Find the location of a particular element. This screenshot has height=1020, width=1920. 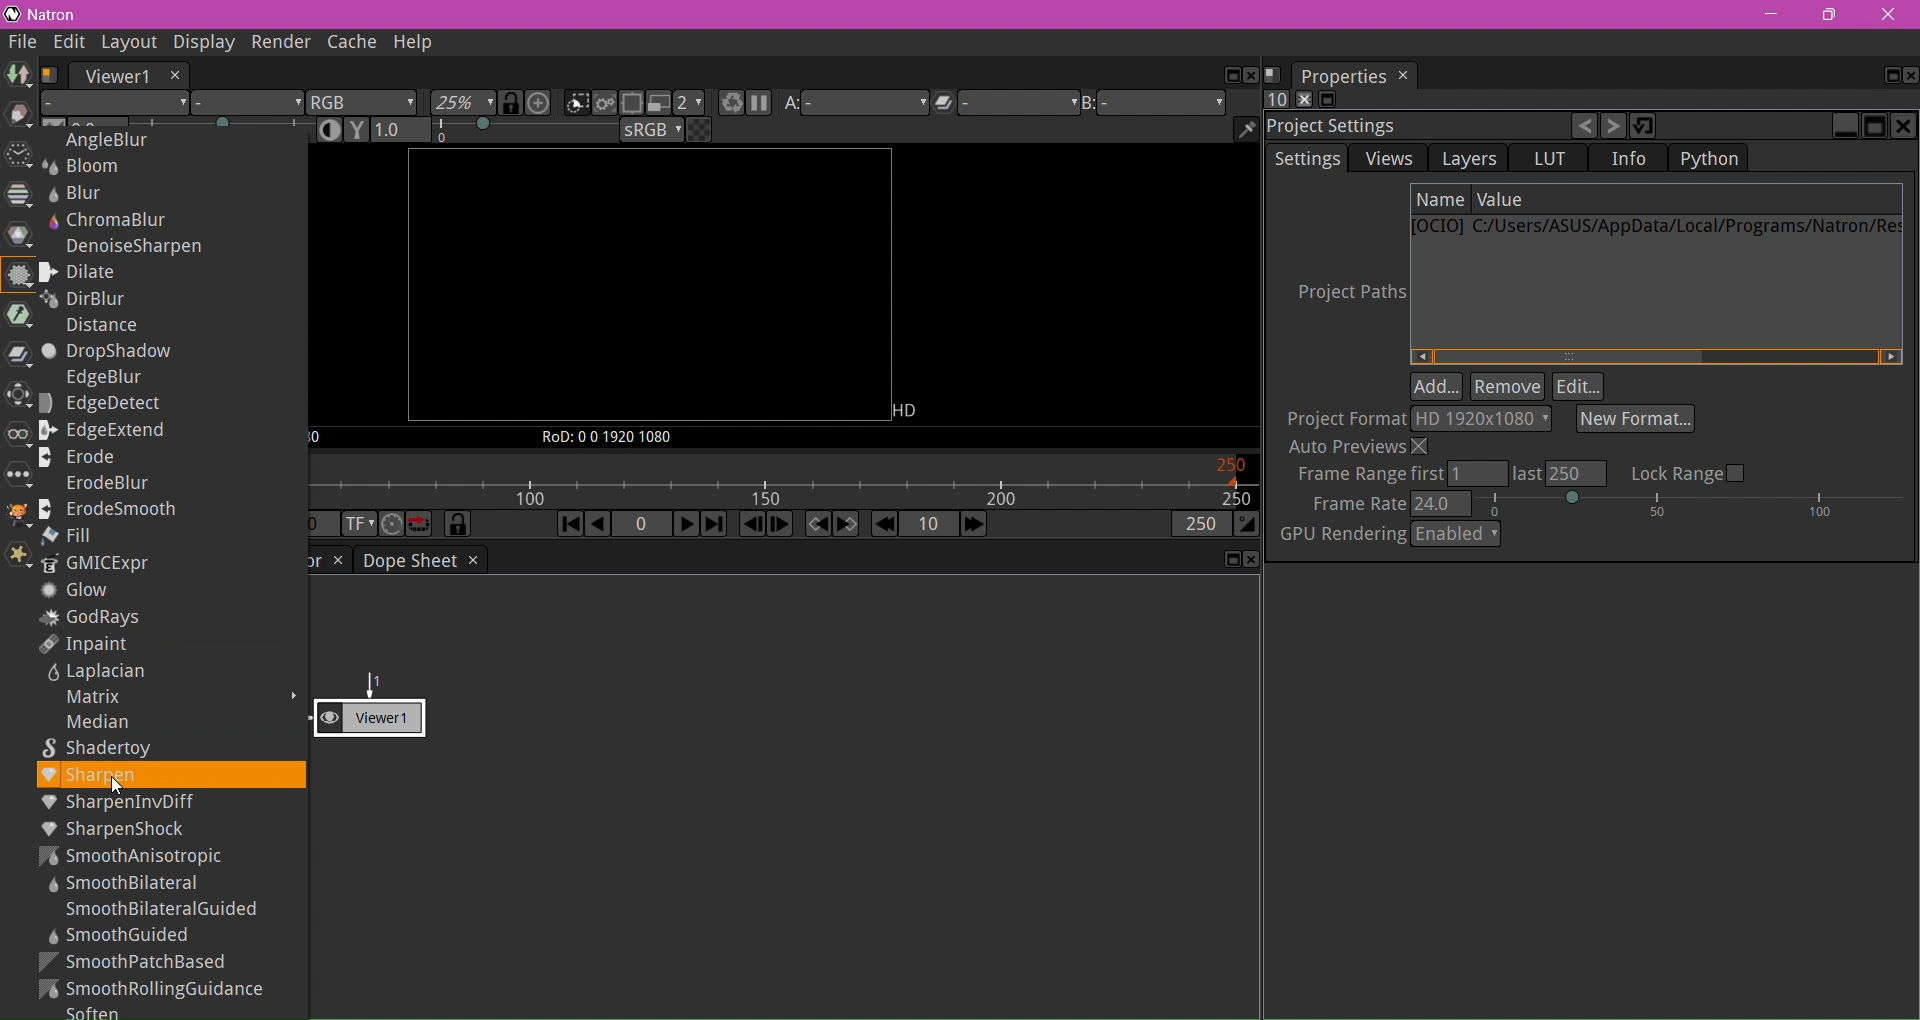

Set the maximum number of panels that can be opened at the same time in the properties bin pane is located at coordinates (1276, 100).